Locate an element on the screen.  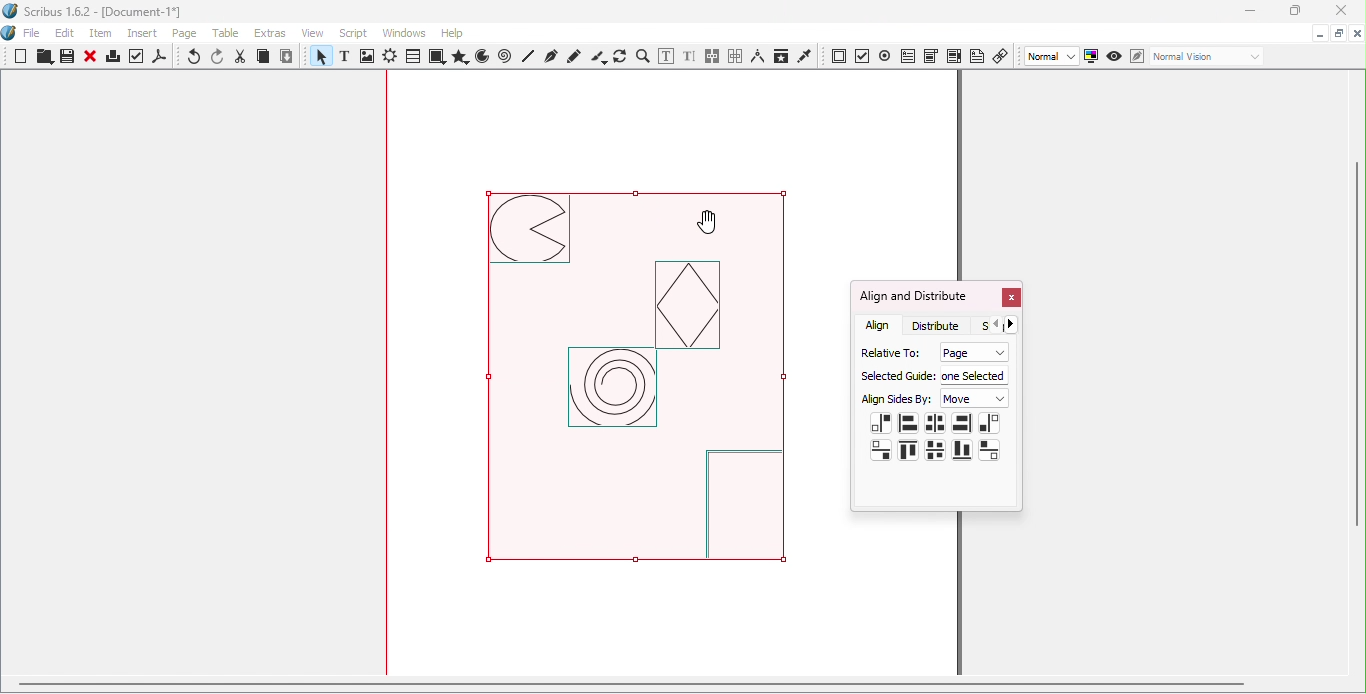
One selected is located at coordinates (975, 374).